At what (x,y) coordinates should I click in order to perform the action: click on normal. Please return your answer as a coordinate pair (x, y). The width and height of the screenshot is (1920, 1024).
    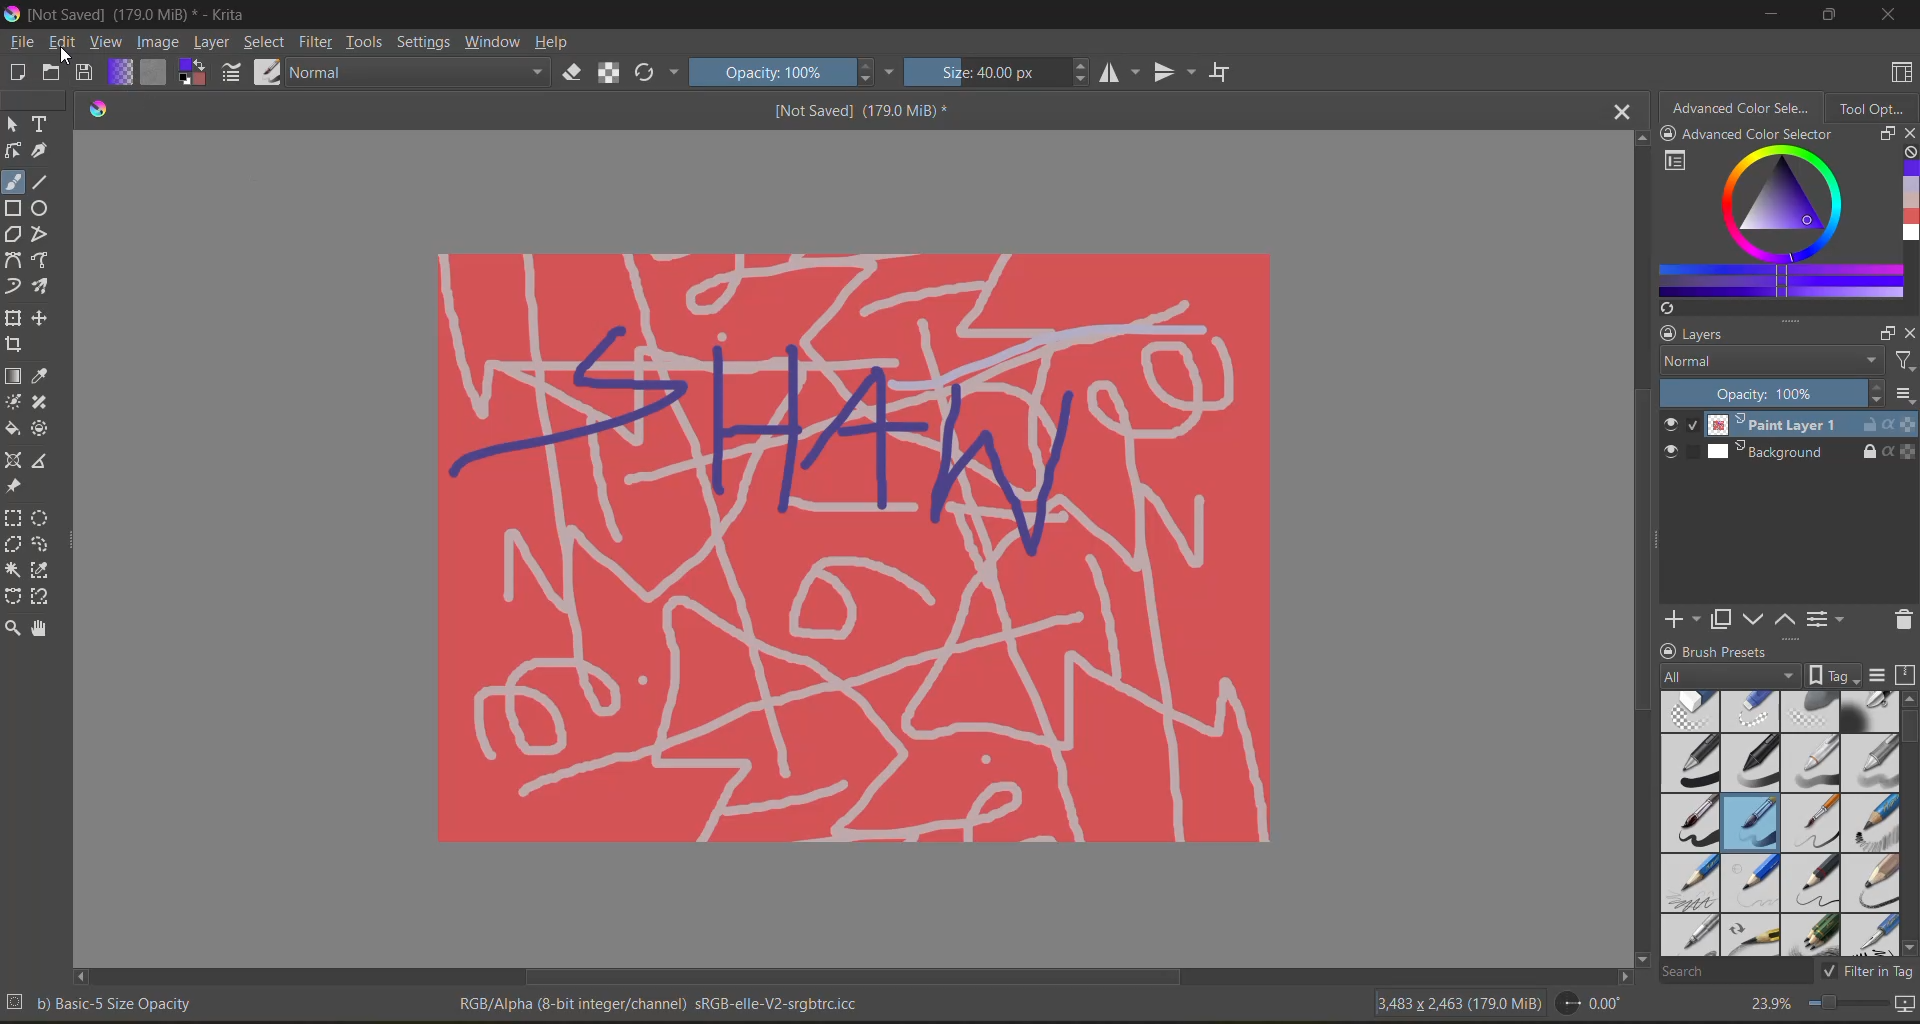
    Looking at the image, I should click on (1767, 362).